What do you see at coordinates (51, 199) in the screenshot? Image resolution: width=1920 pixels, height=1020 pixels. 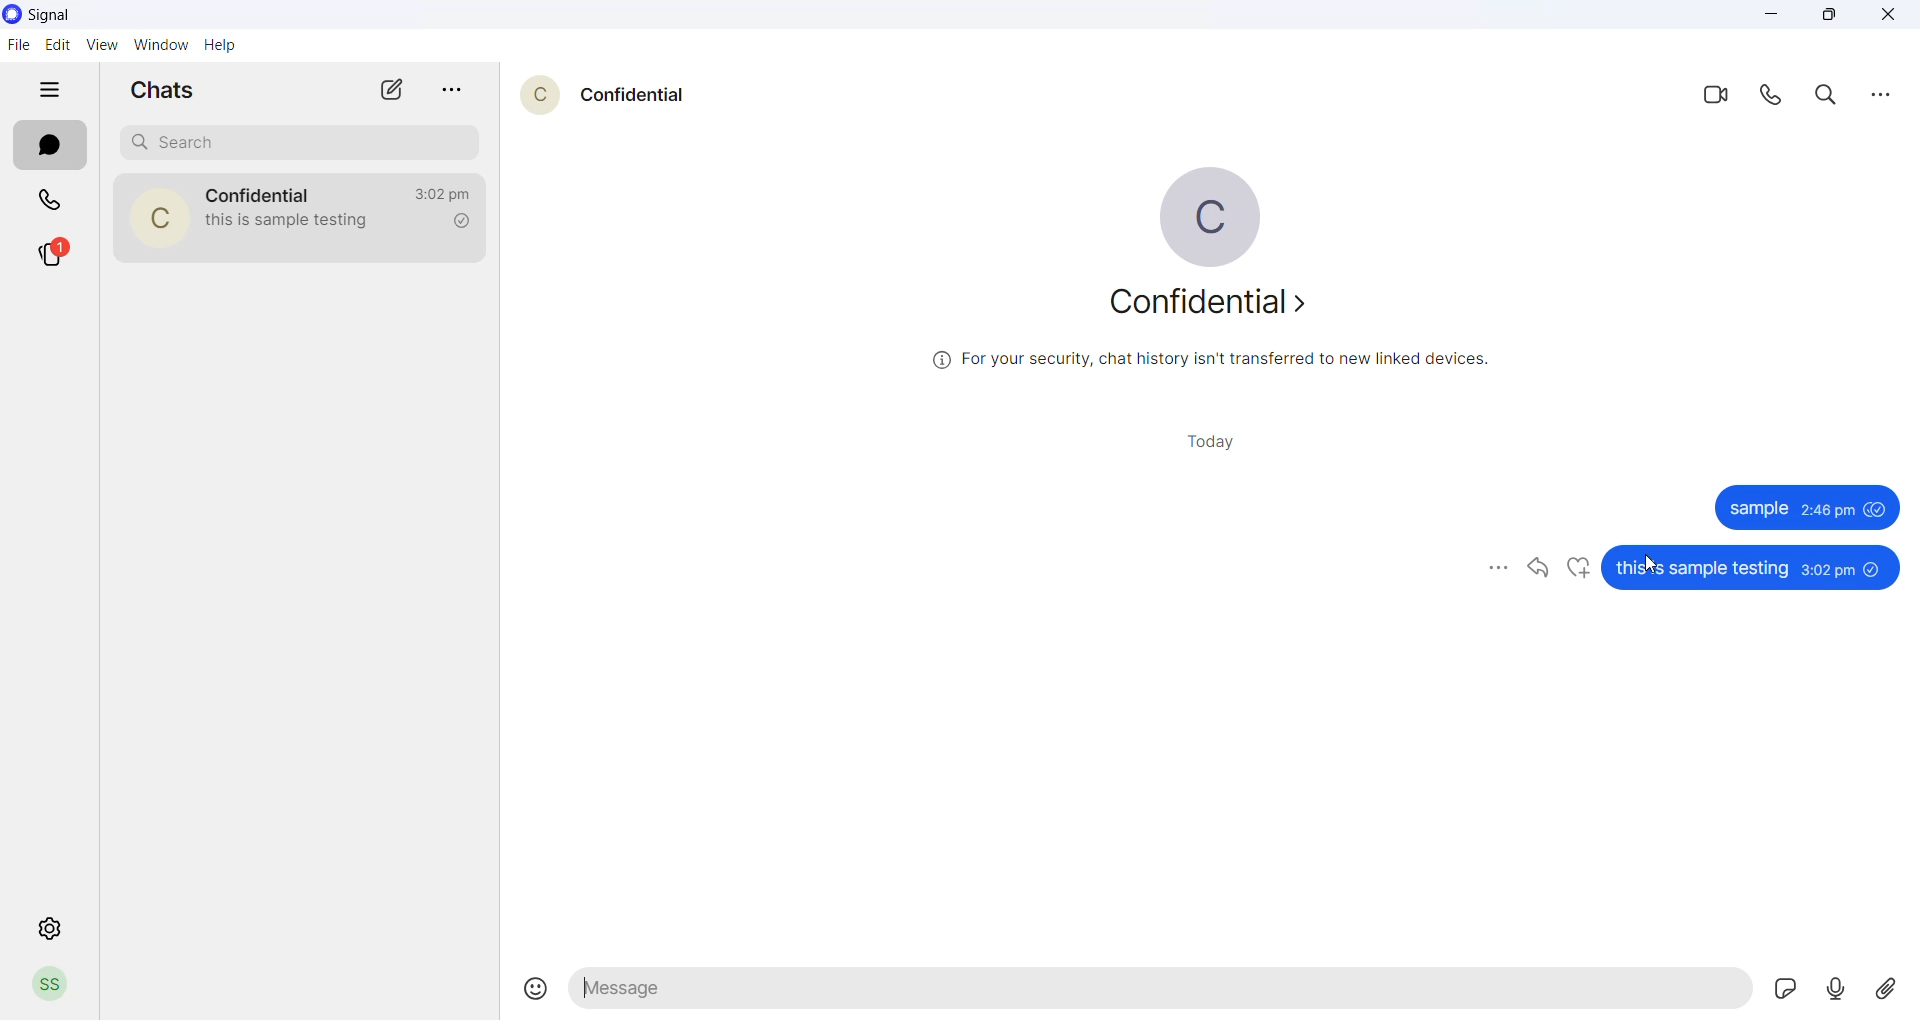 I see `calls` at bounding box center [51, 199].